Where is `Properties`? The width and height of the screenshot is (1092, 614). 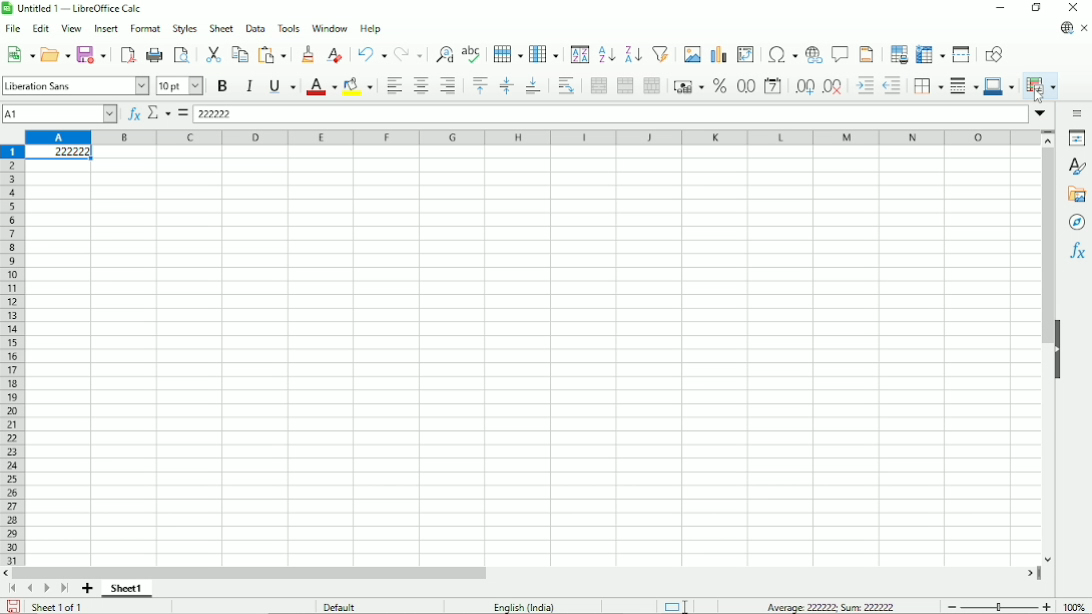 Properties is located at coordinates (1077, 139).